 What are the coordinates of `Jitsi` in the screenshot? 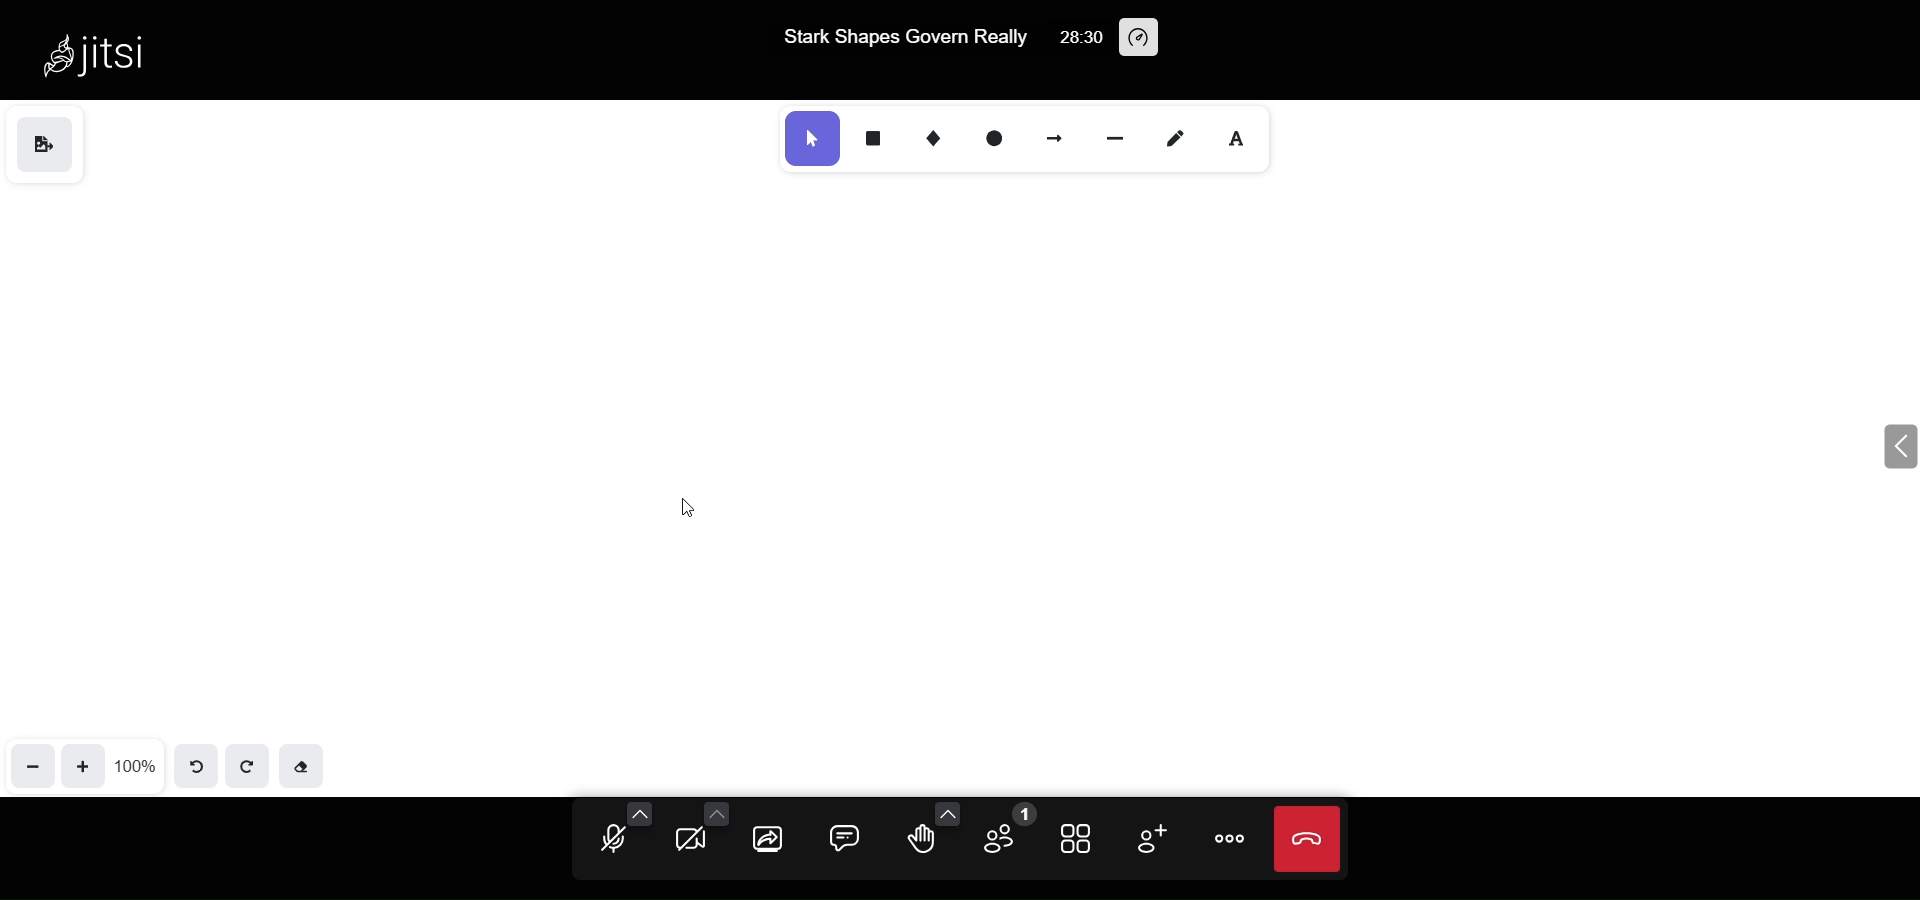 It's located at (108, 53).